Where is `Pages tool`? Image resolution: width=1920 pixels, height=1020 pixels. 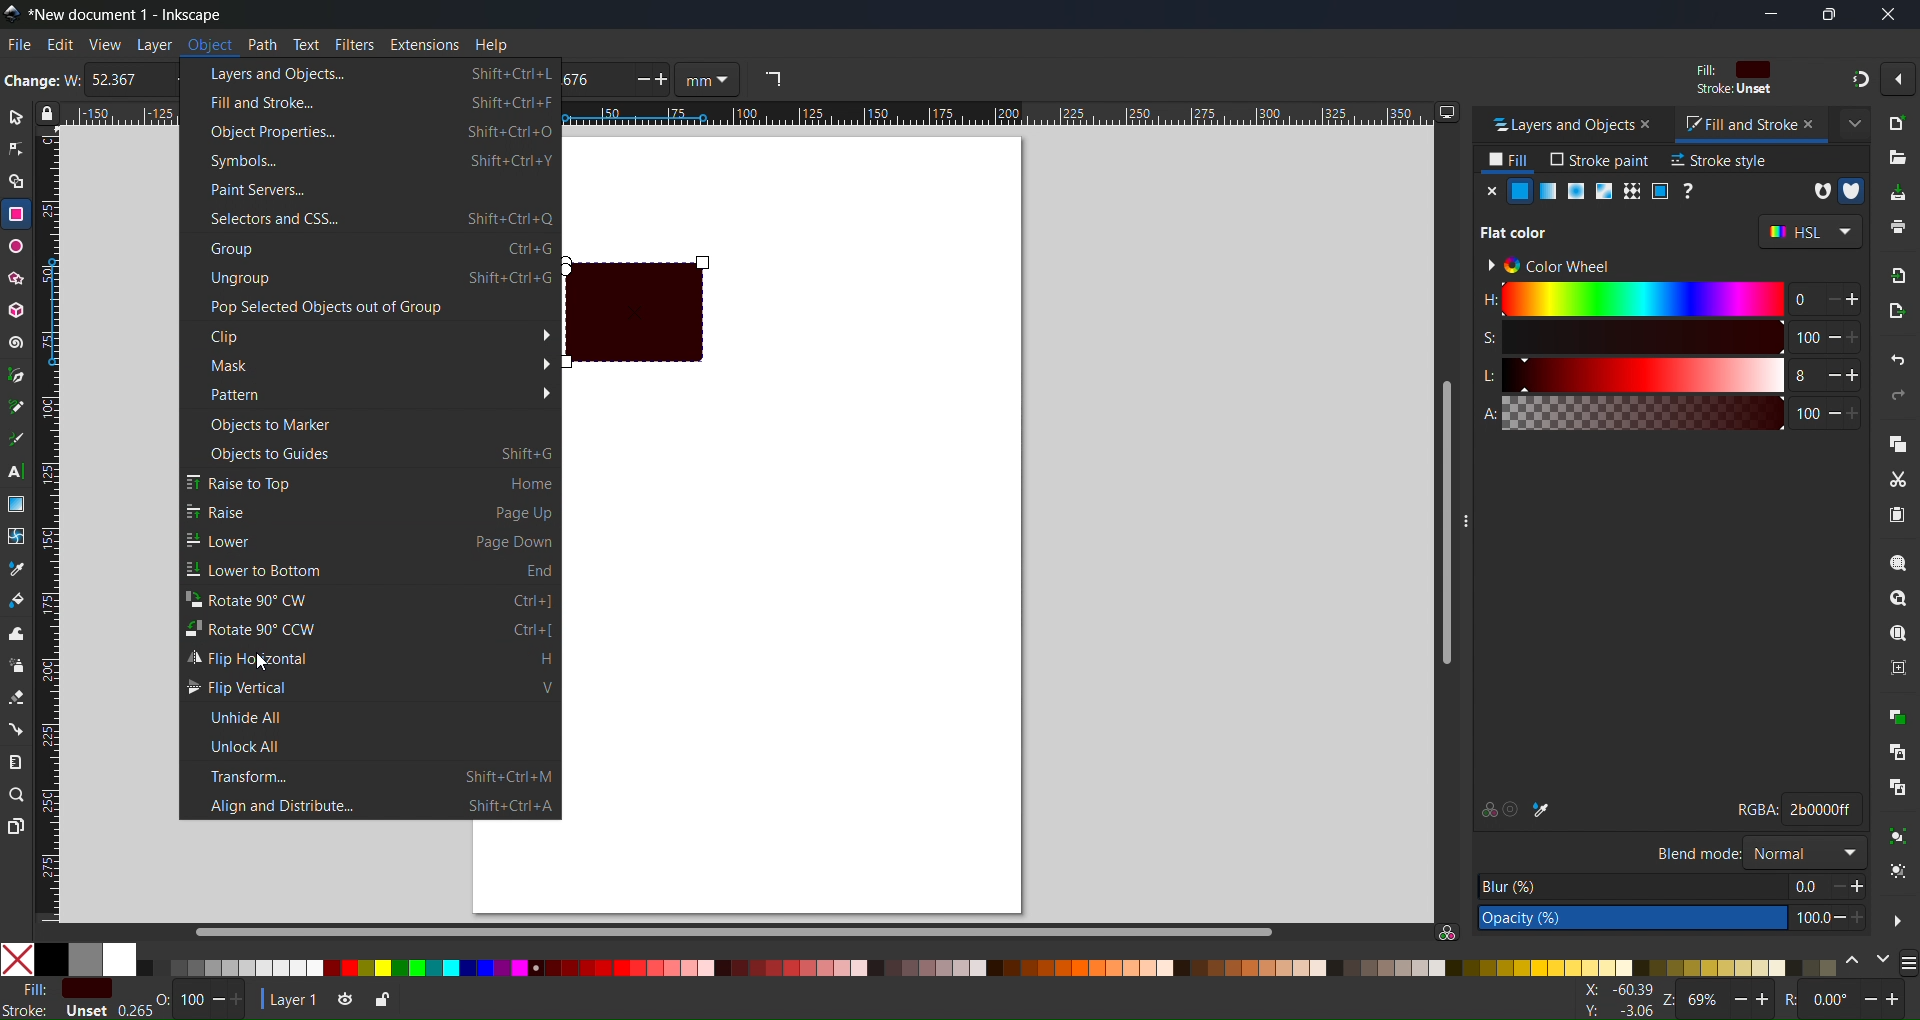 Pages tool is located at coordinates (17, 825).